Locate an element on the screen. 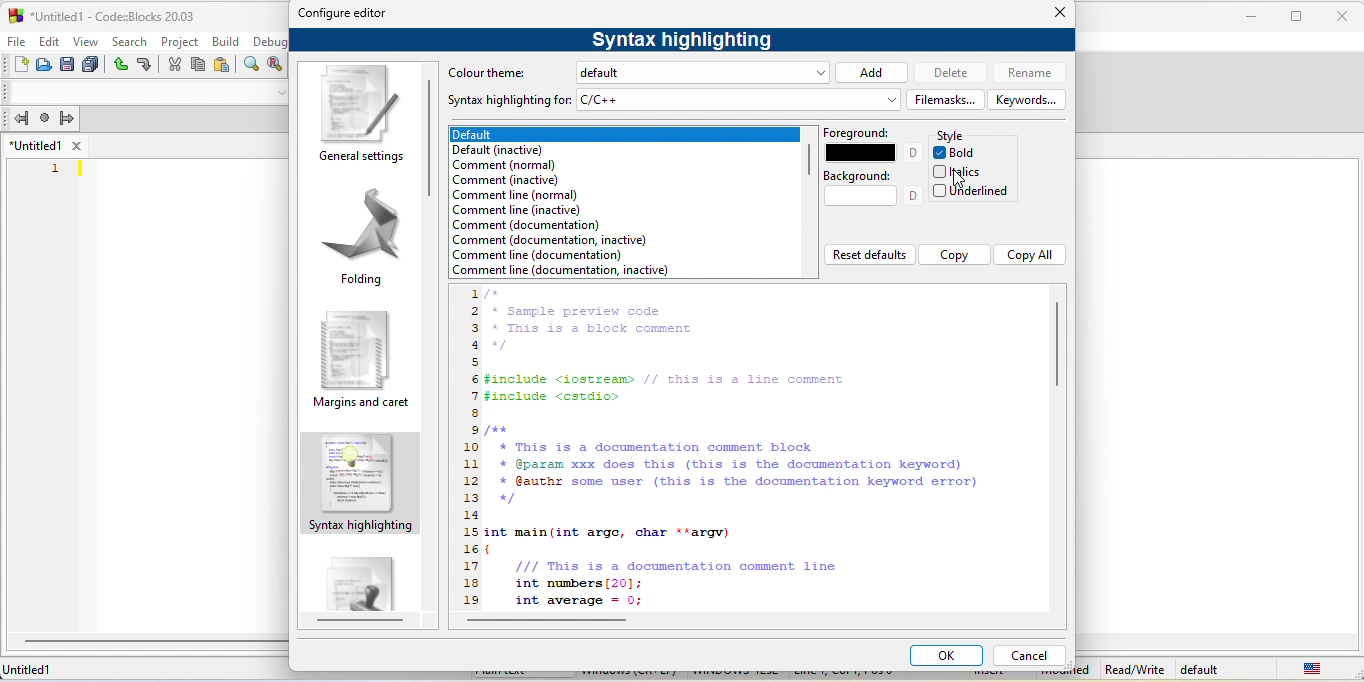 Image resolution: width=1364 pixels, height=682 pixels. comments in code is located at coordinates (589, 321).